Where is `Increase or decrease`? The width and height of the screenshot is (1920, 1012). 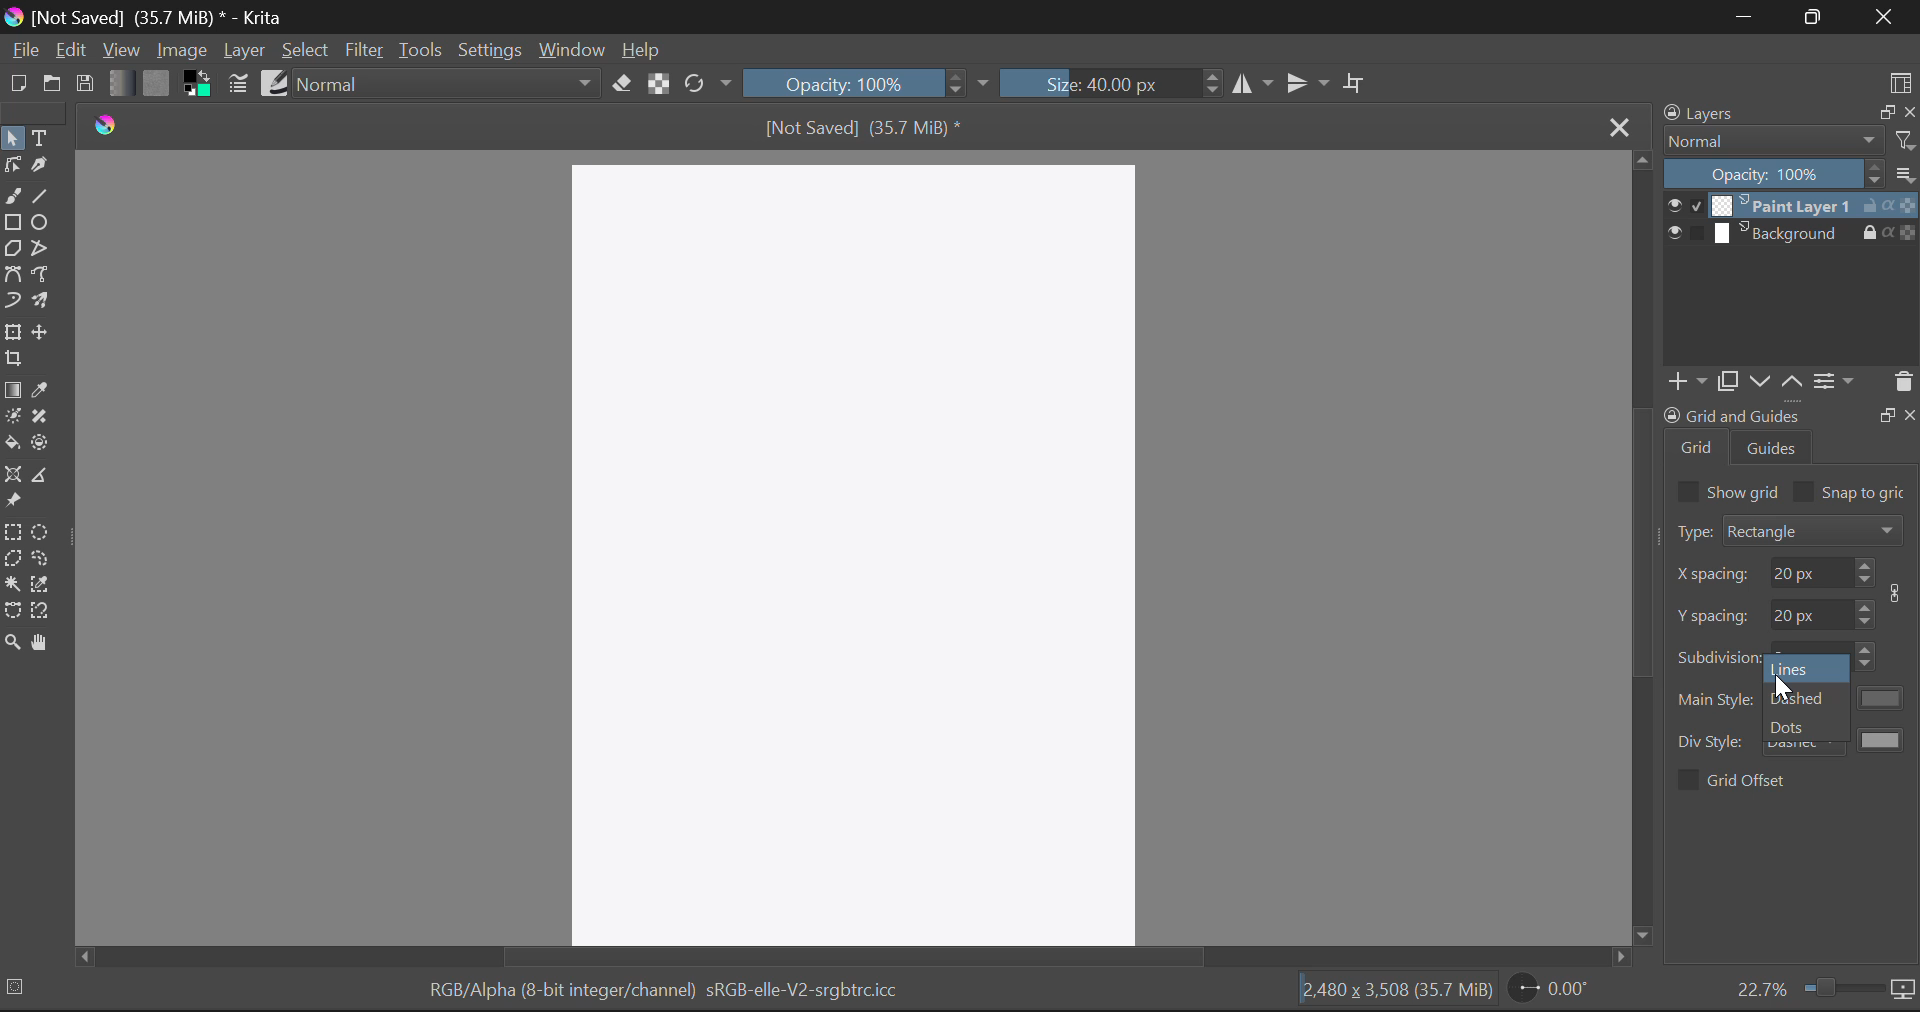
Increase or decrease is located at coordinates (1865, 572).